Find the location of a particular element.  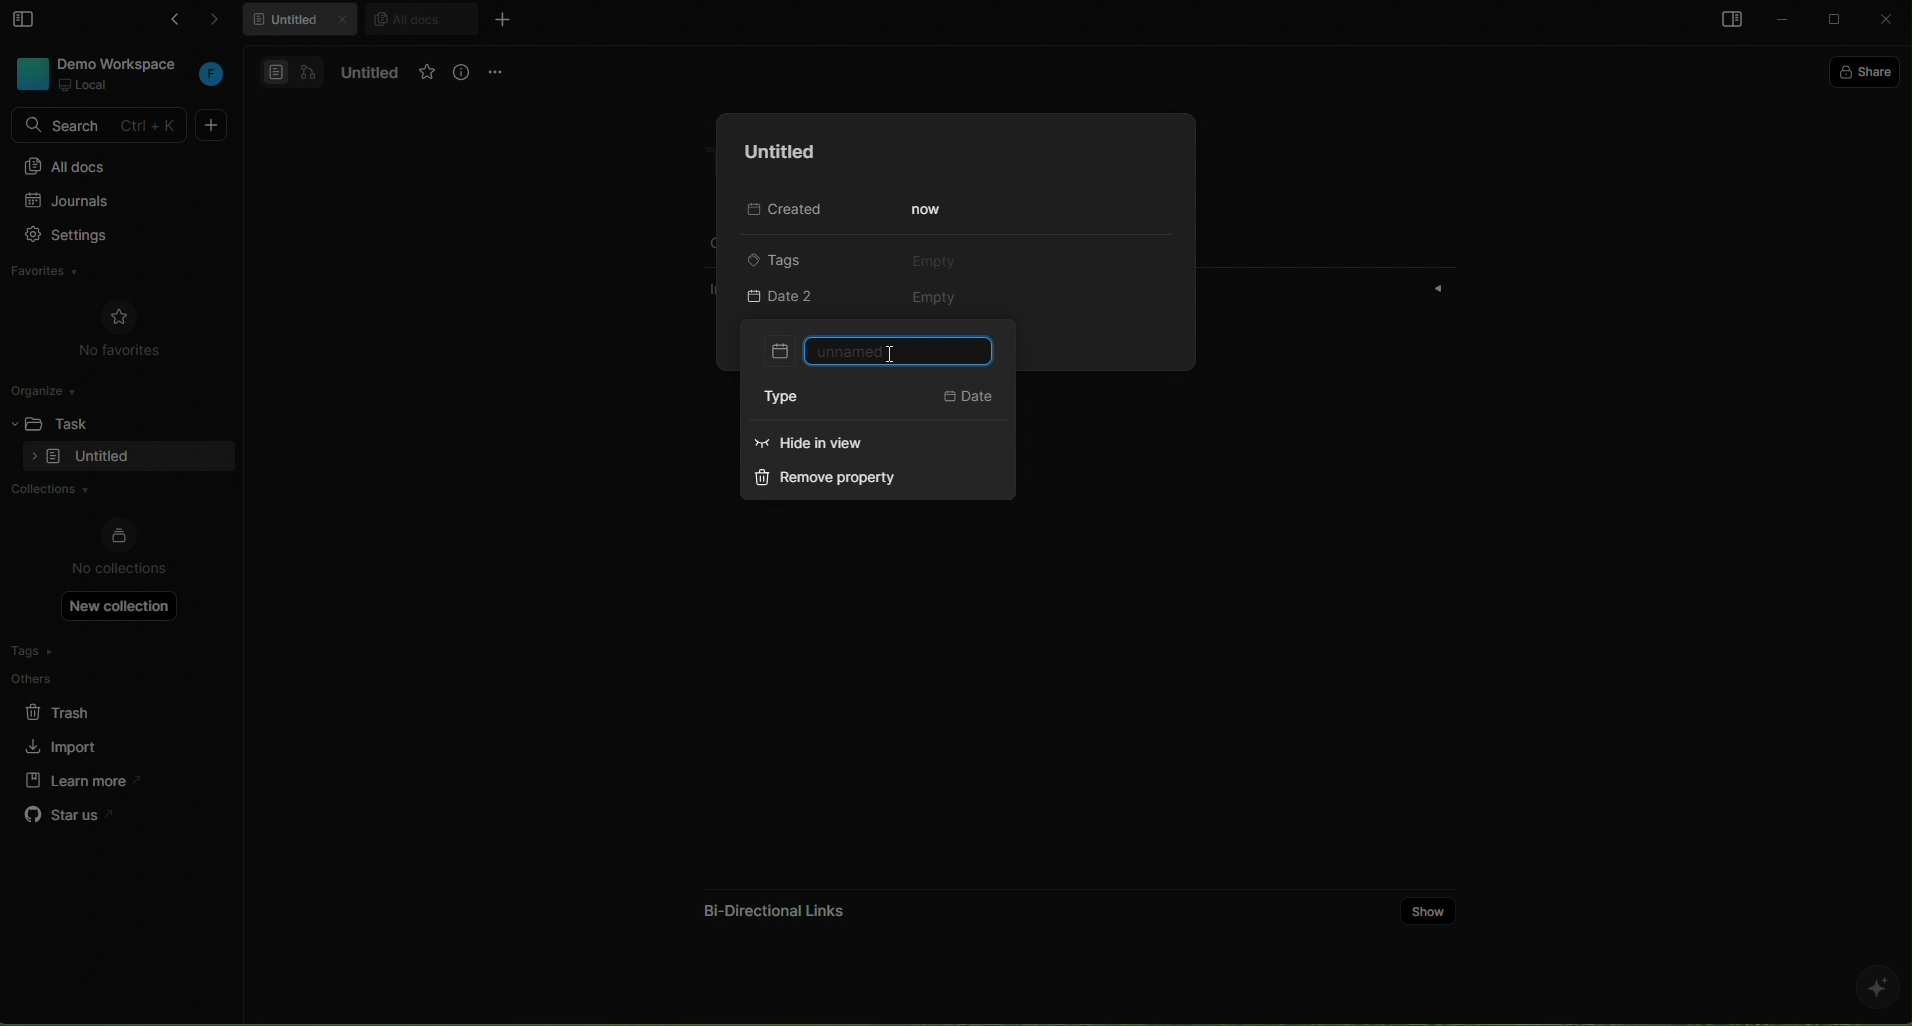

go back is located at coordinates (170, 23).